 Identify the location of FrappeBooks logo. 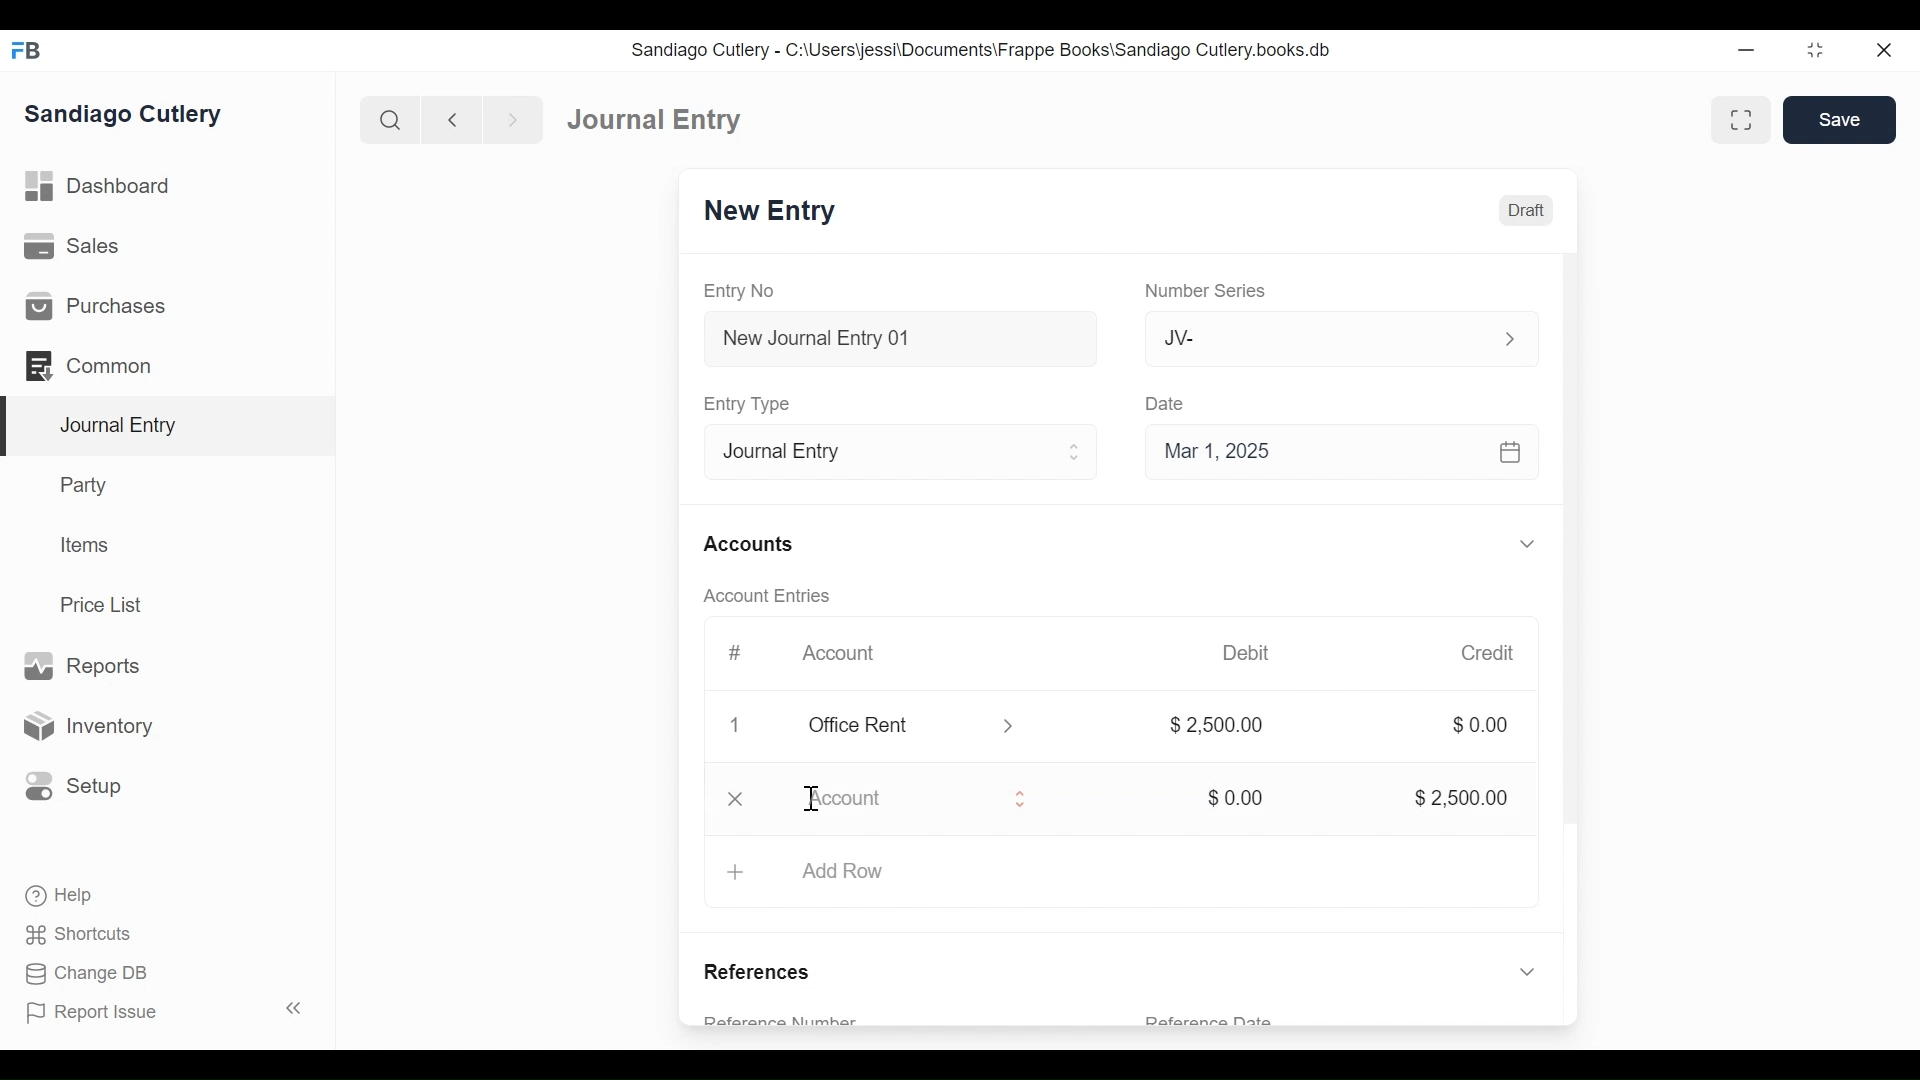
(25, 50).